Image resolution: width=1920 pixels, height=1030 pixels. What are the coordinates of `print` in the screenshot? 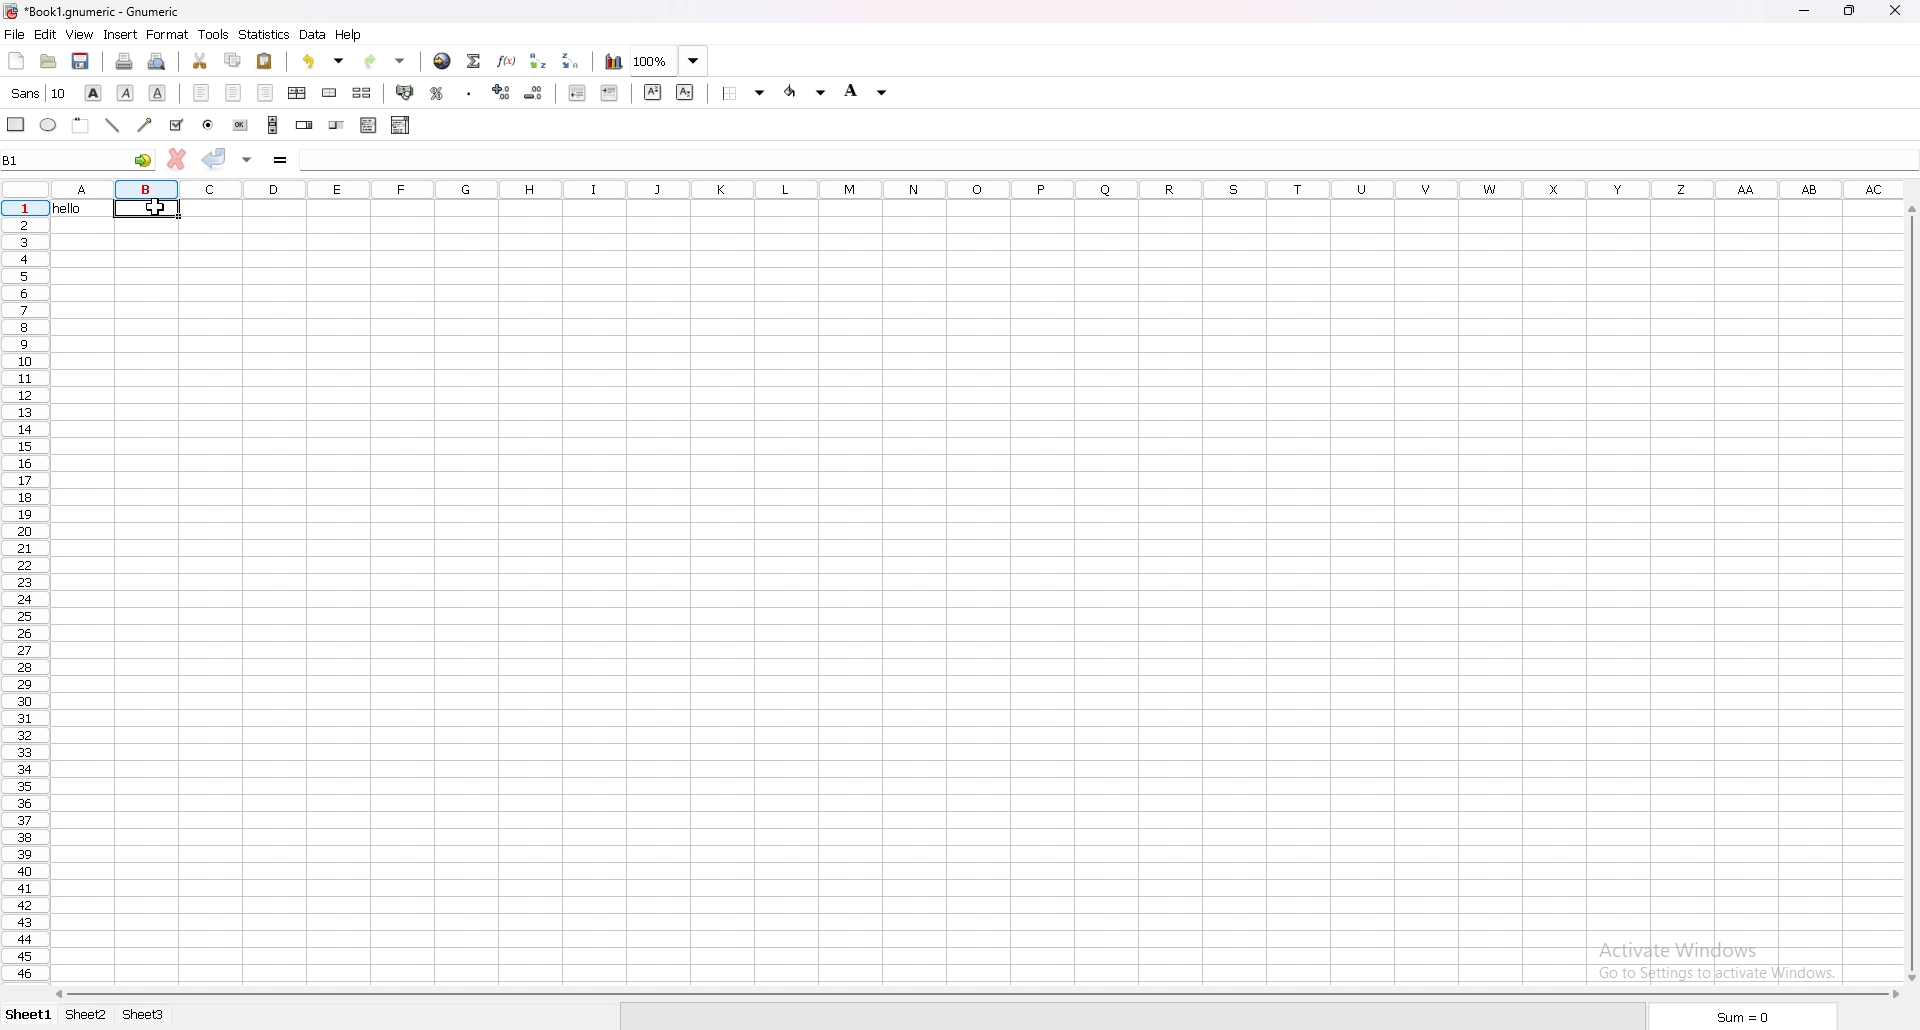 It's located at (124, 61).